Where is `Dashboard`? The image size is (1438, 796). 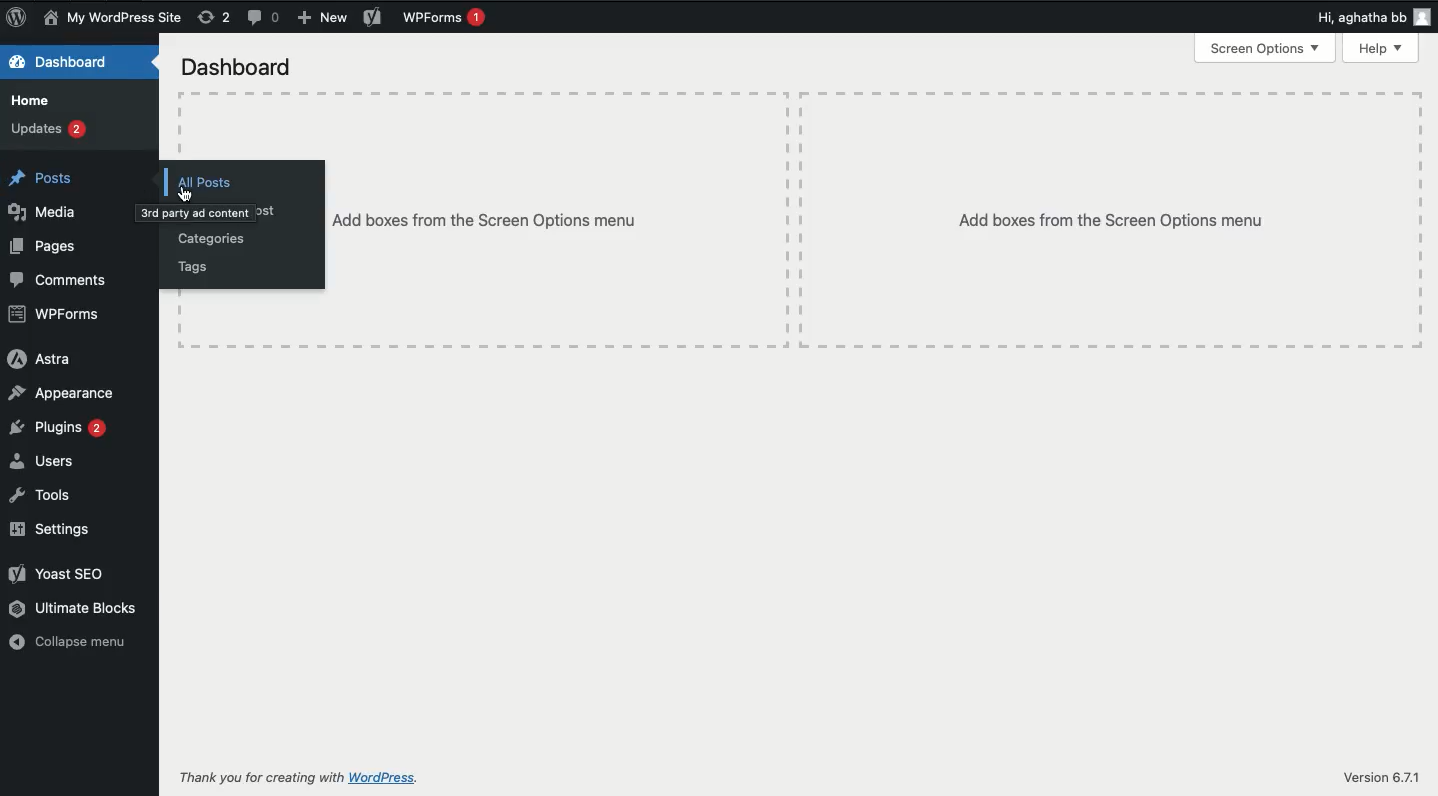 Dashboard is located at coordinates (70, 63).